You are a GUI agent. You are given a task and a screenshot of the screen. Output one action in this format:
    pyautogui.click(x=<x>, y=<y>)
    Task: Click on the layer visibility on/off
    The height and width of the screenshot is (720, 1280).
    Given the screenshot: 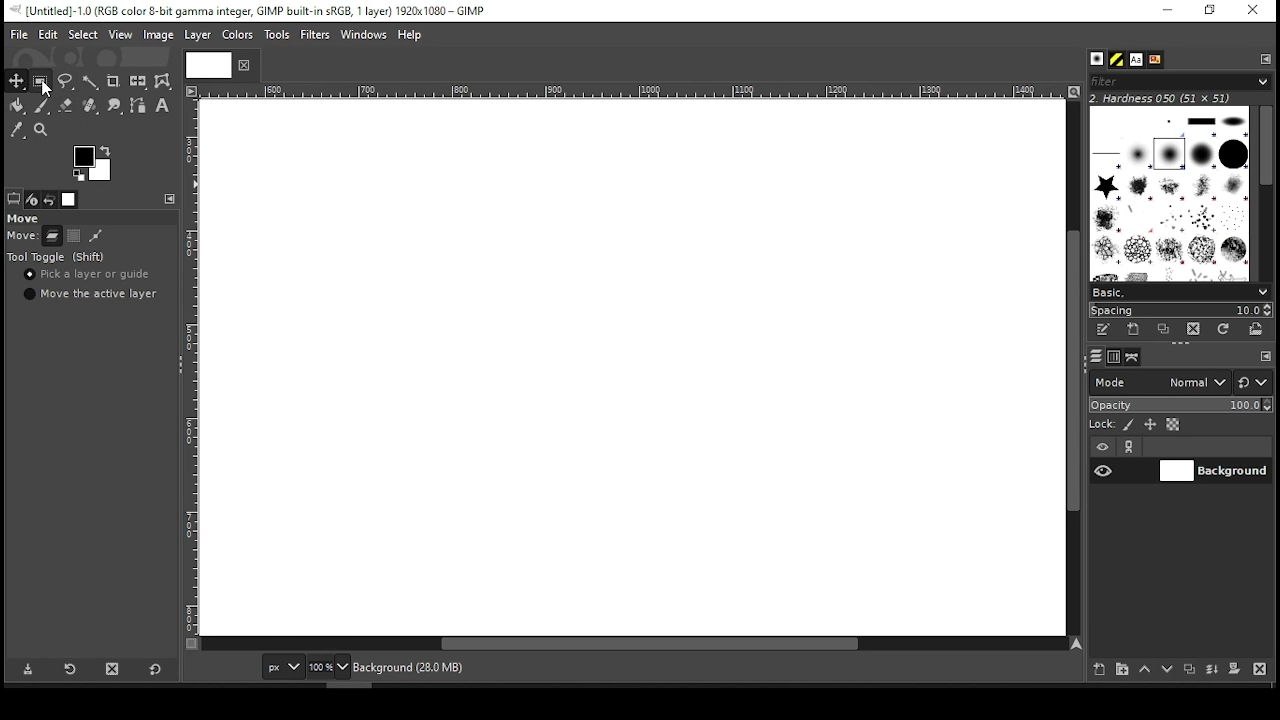 What is the action you would take?
    pyautogui.click(x=1104, y=470)
    